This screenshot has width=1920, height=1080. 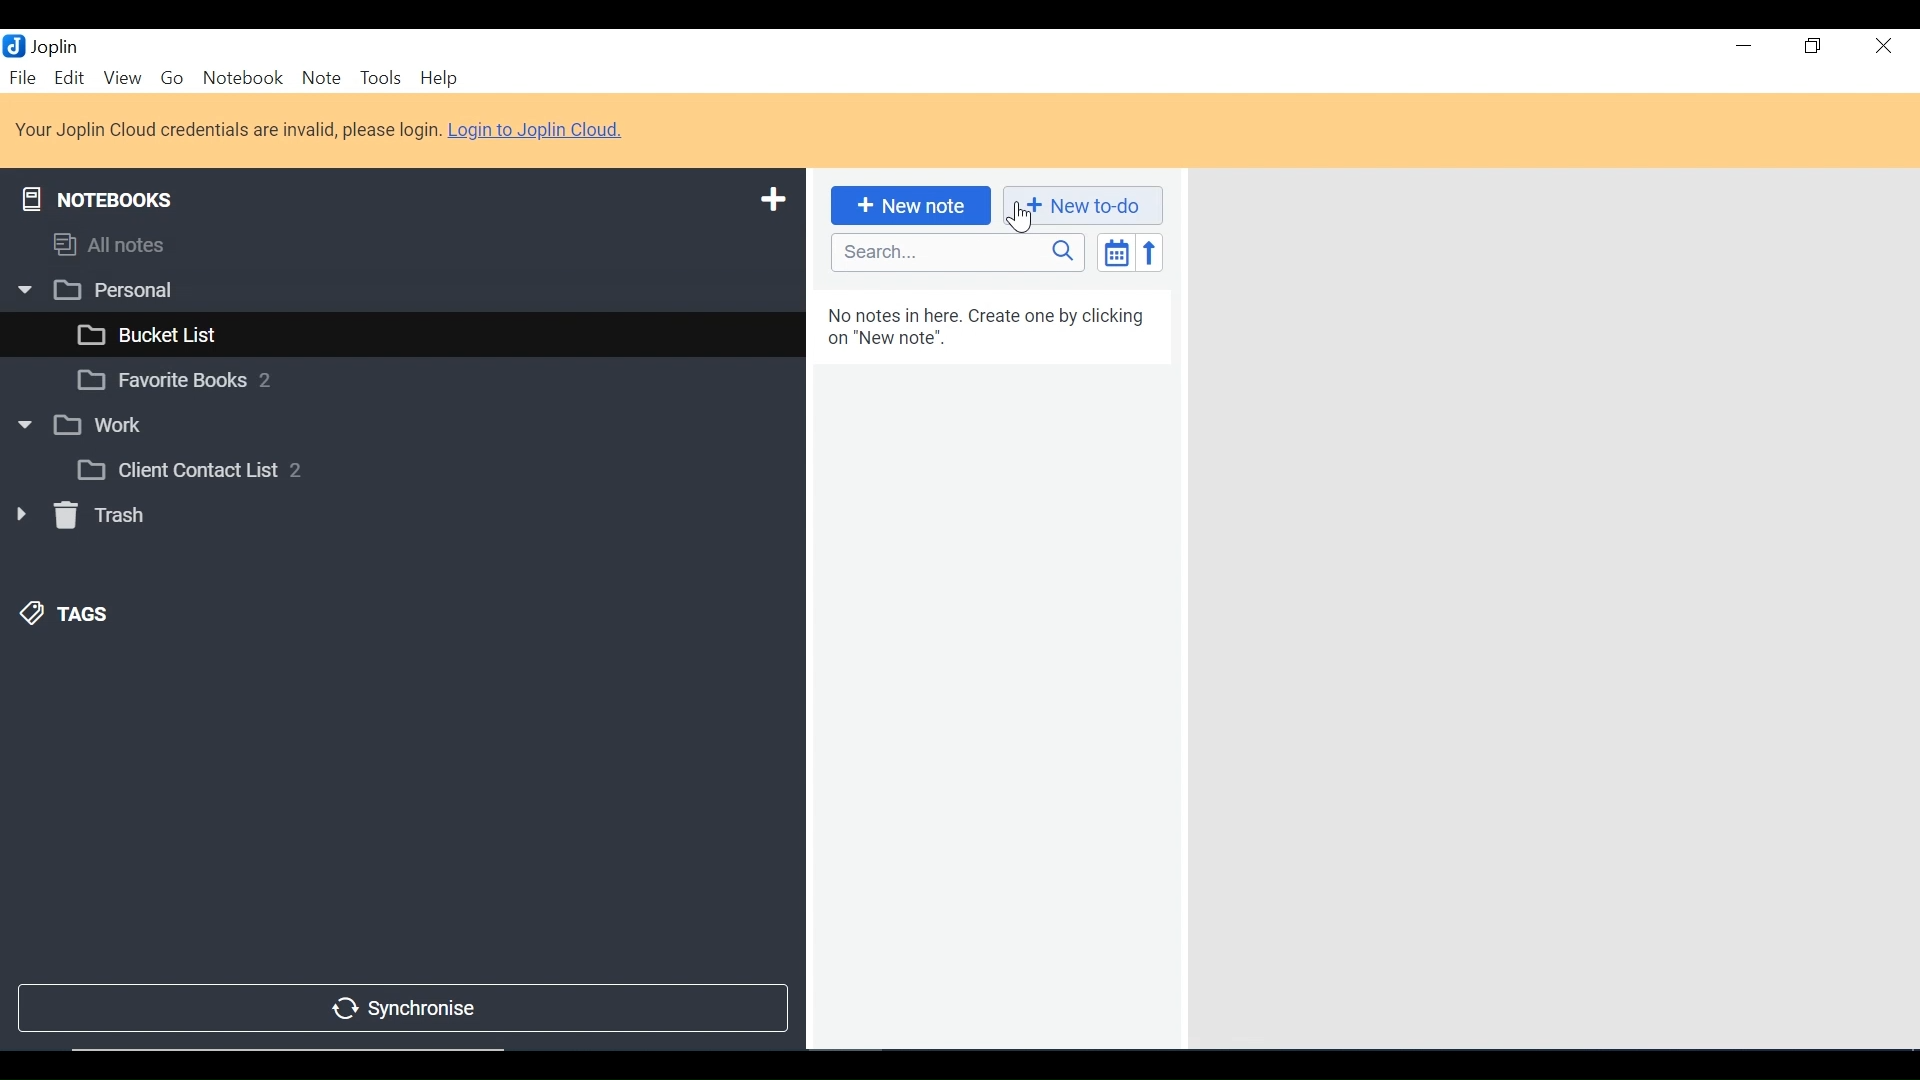 I want to click on Toggle sort editor list, so click(x=1114, y=252).